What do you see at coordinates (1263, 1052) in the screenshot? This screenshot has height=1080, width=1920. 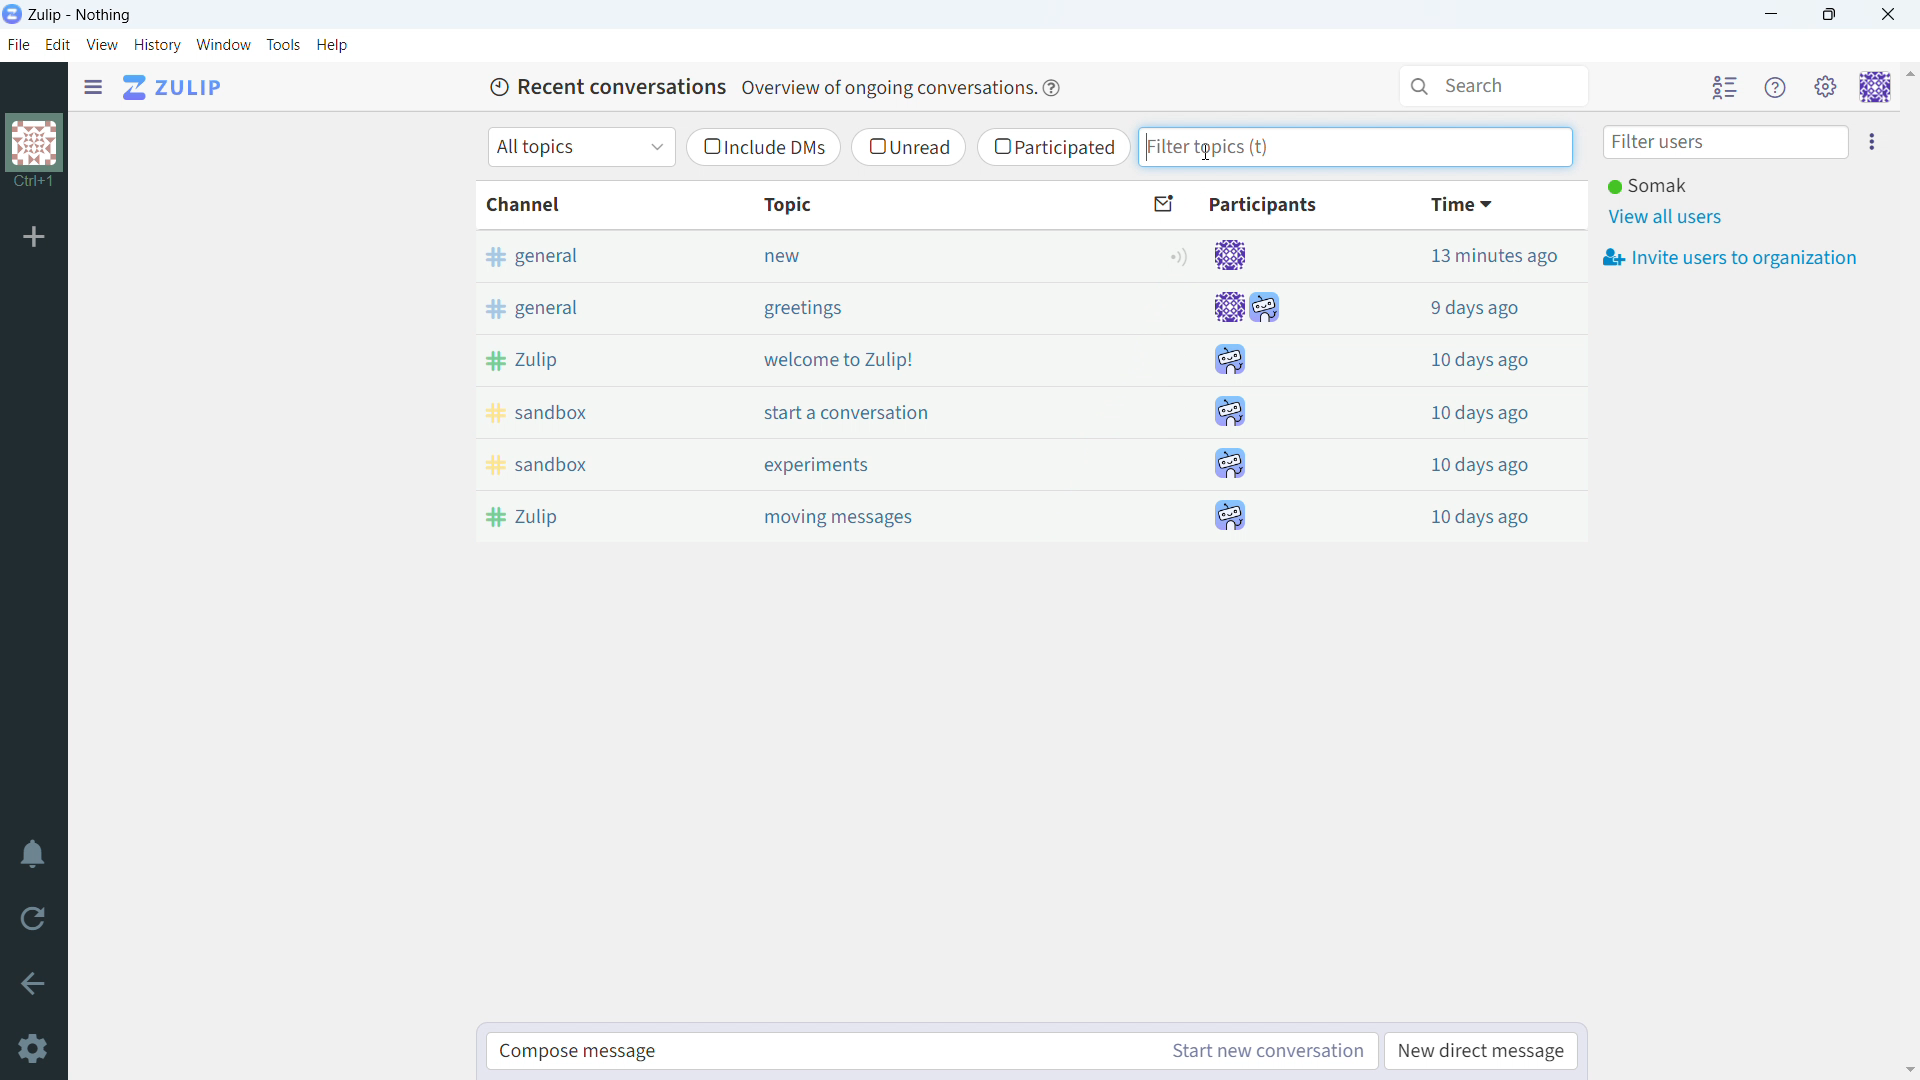 I see `start new conversation` at bounding box center [1263, 1052].